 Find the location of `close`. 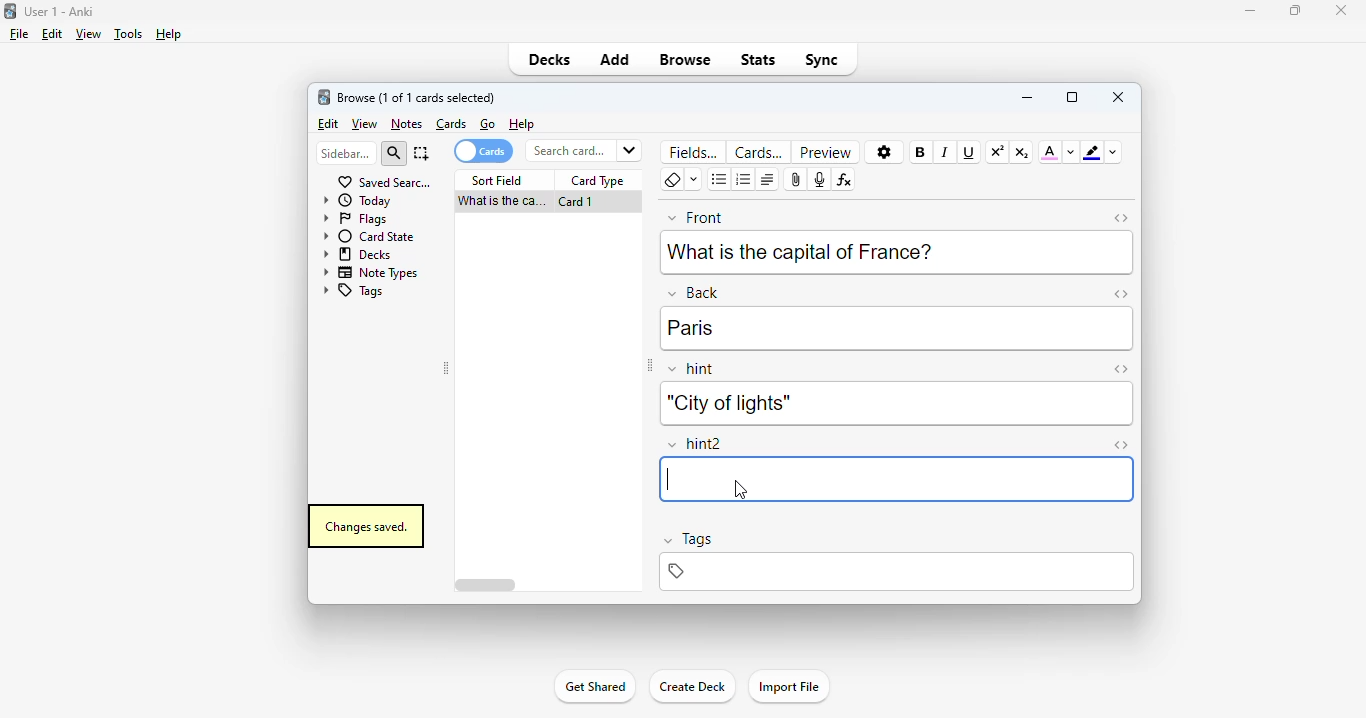

close is located at coordinates (1341, 10).